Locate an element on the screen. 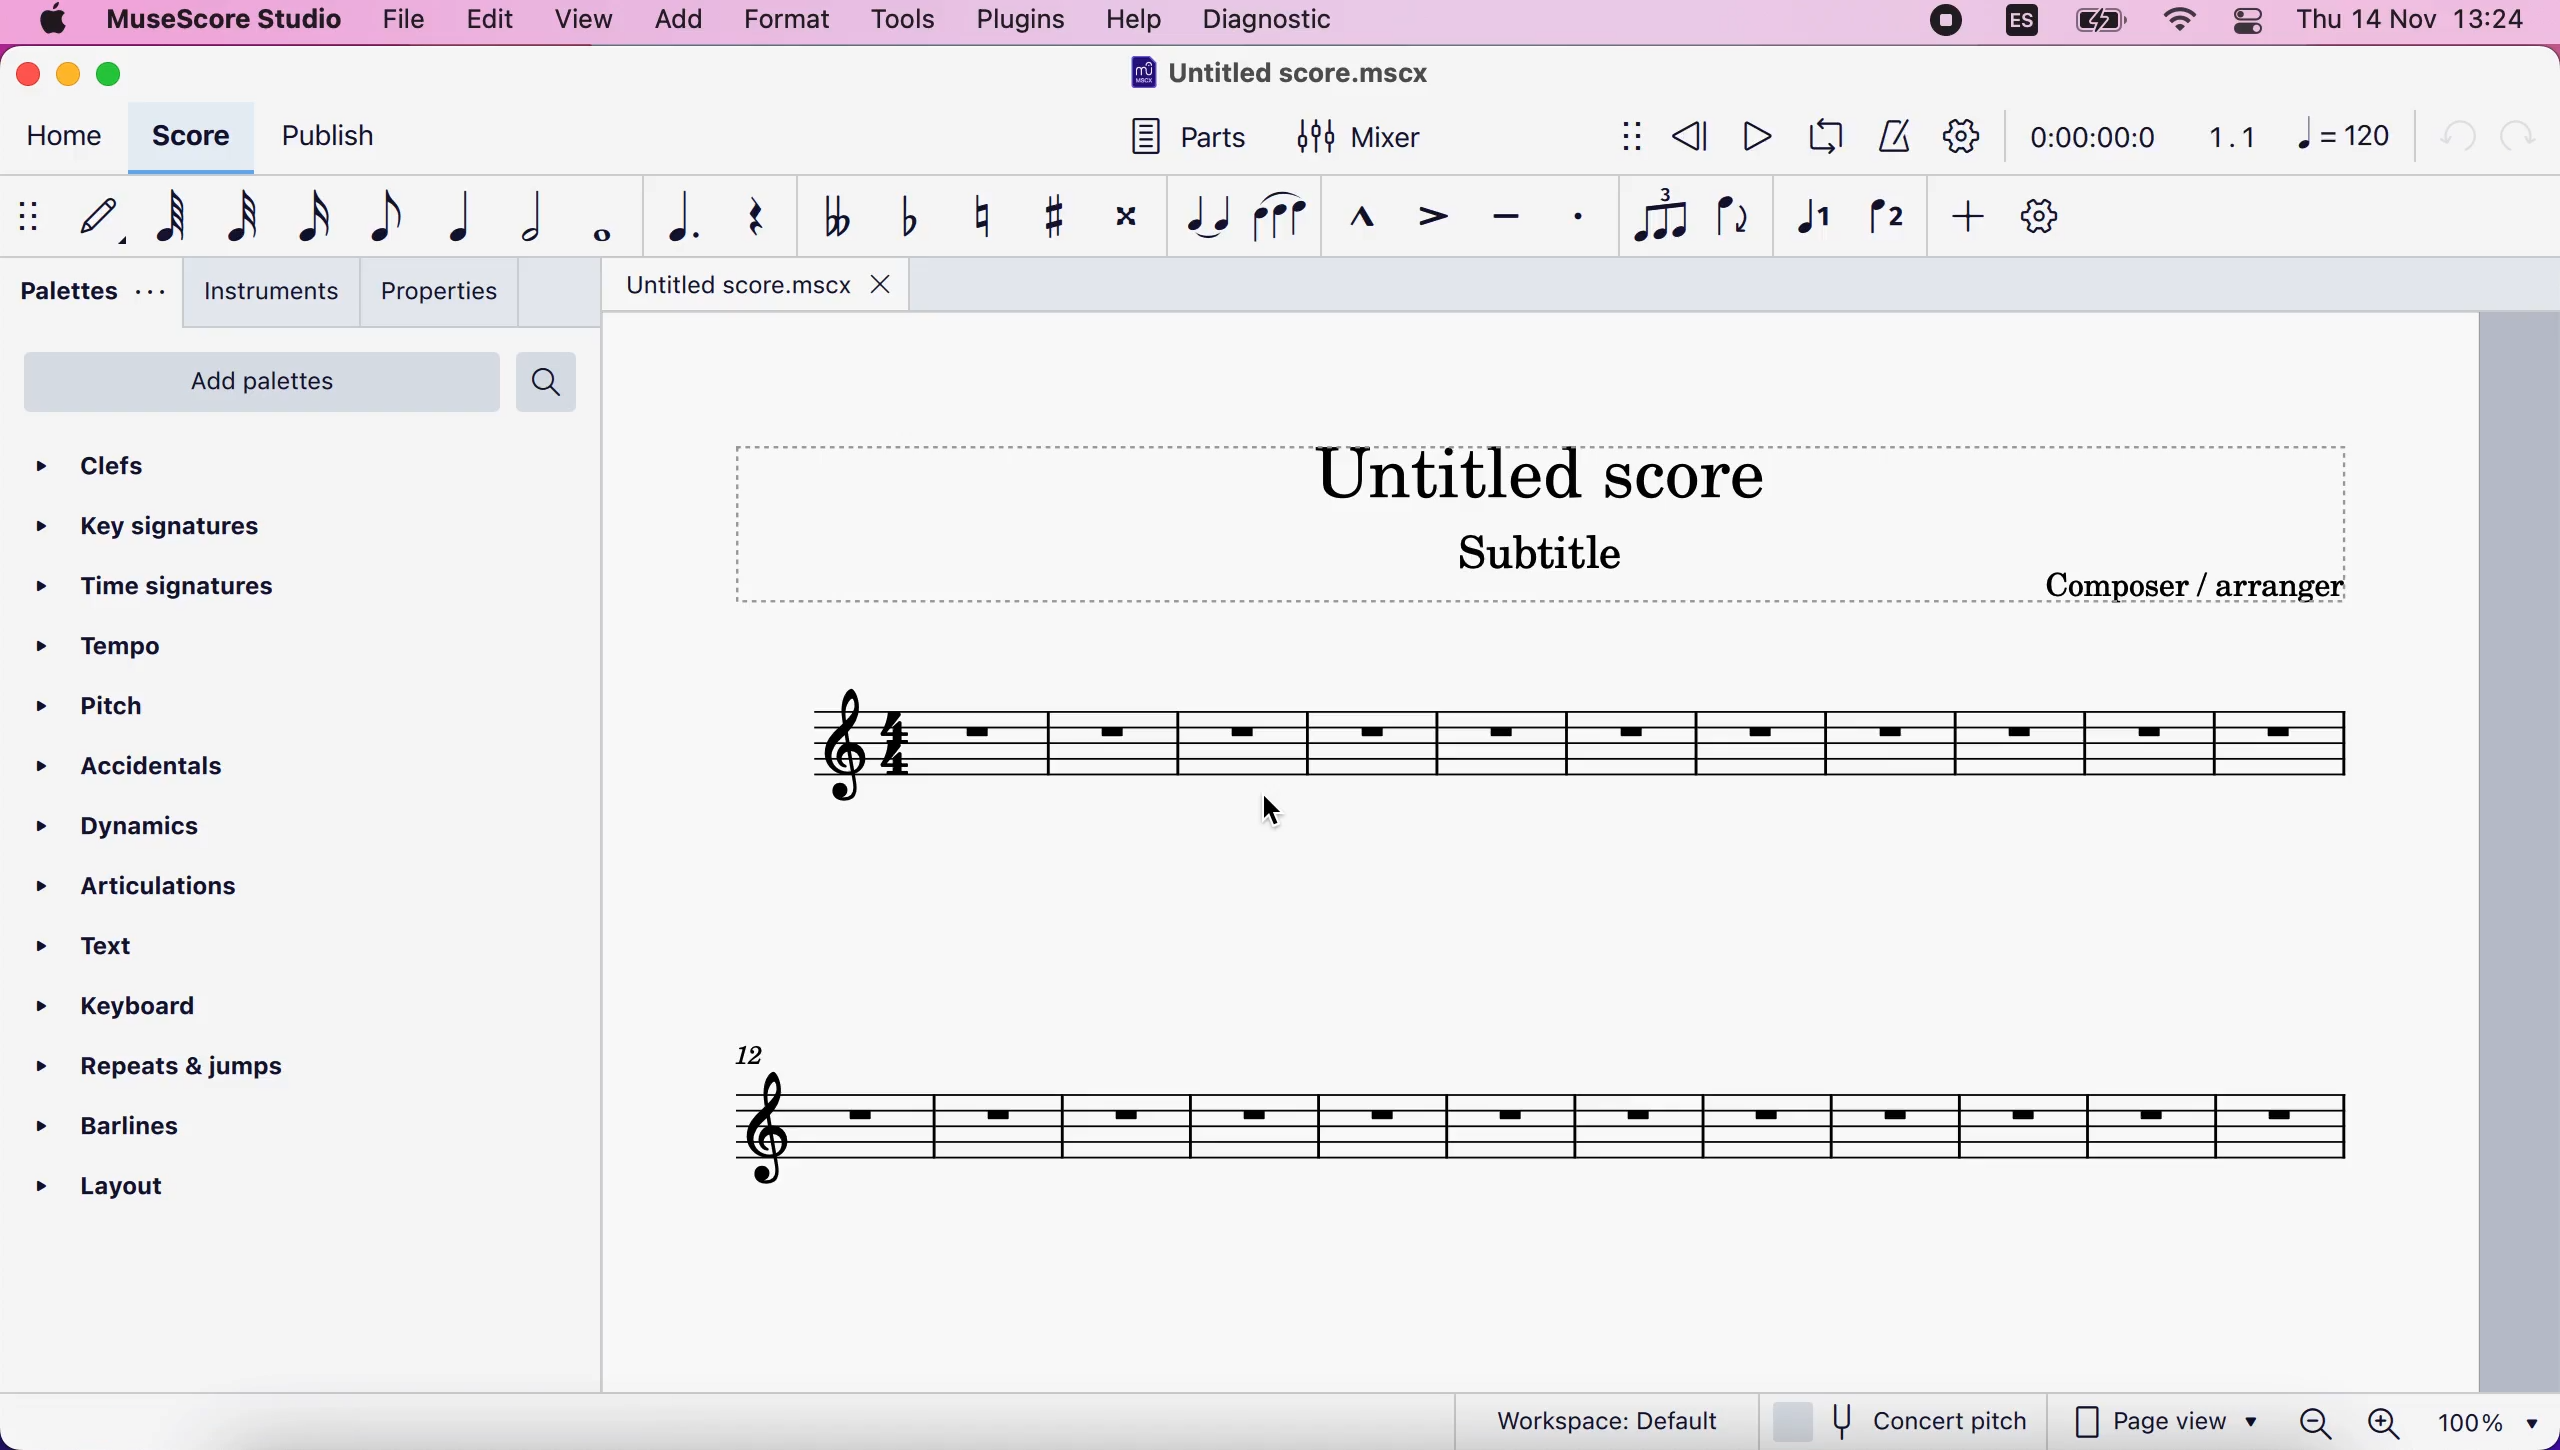 The image size is (2560, 1450). tuples is located at coordinates (1661, 214).